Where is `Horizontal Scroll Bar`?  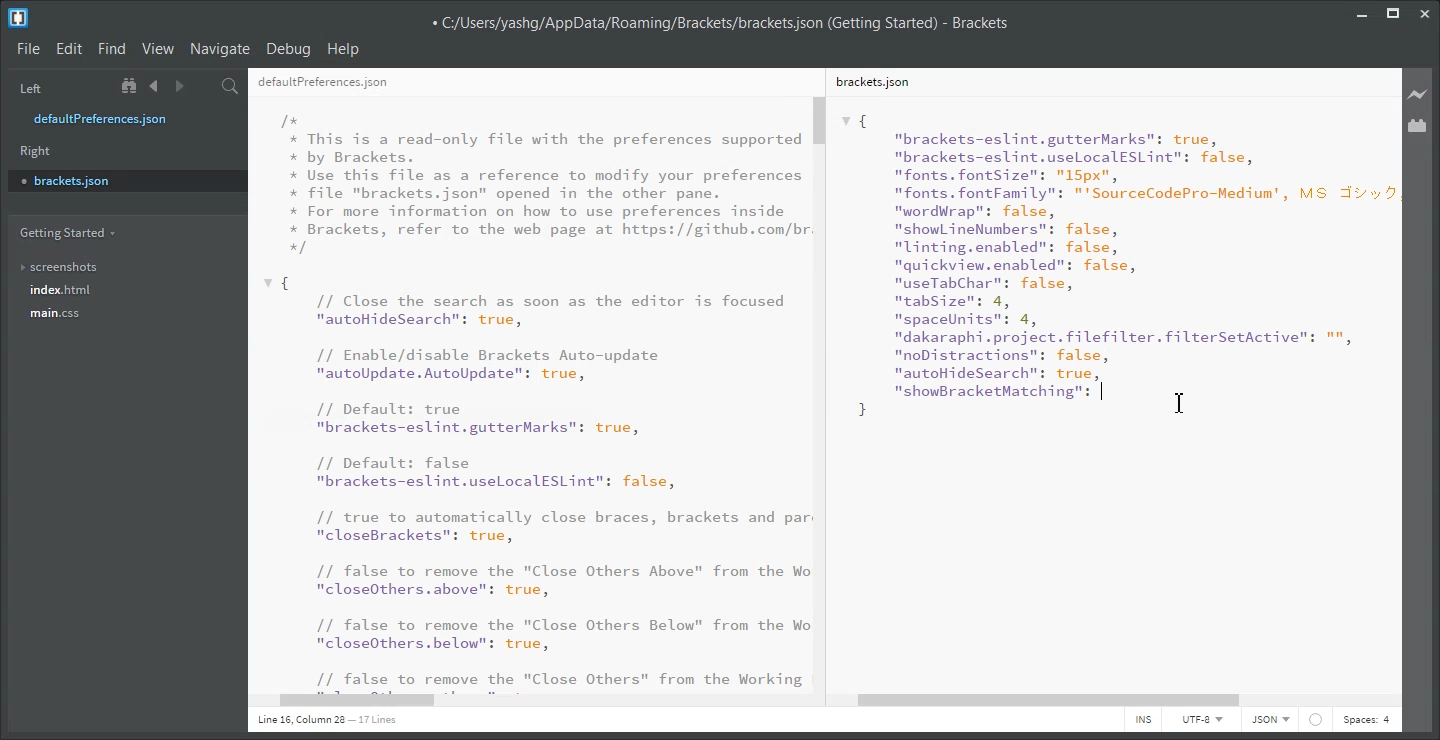
Horizontal Scroll Bar is located at coordinates (1116, 701).